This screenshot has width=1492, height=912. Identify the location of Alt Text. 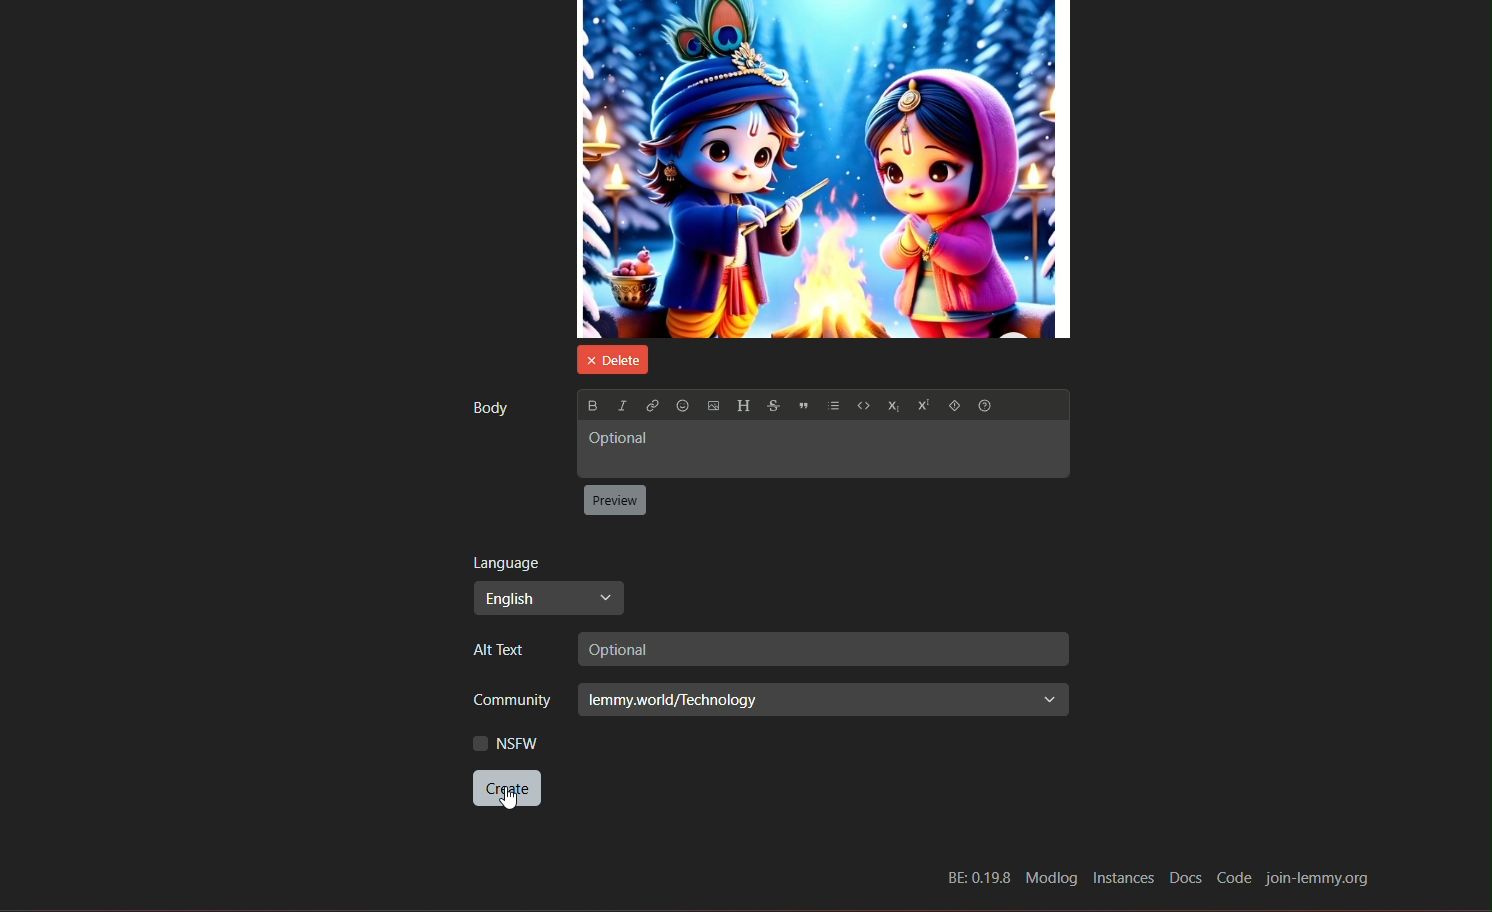
(505, 651).